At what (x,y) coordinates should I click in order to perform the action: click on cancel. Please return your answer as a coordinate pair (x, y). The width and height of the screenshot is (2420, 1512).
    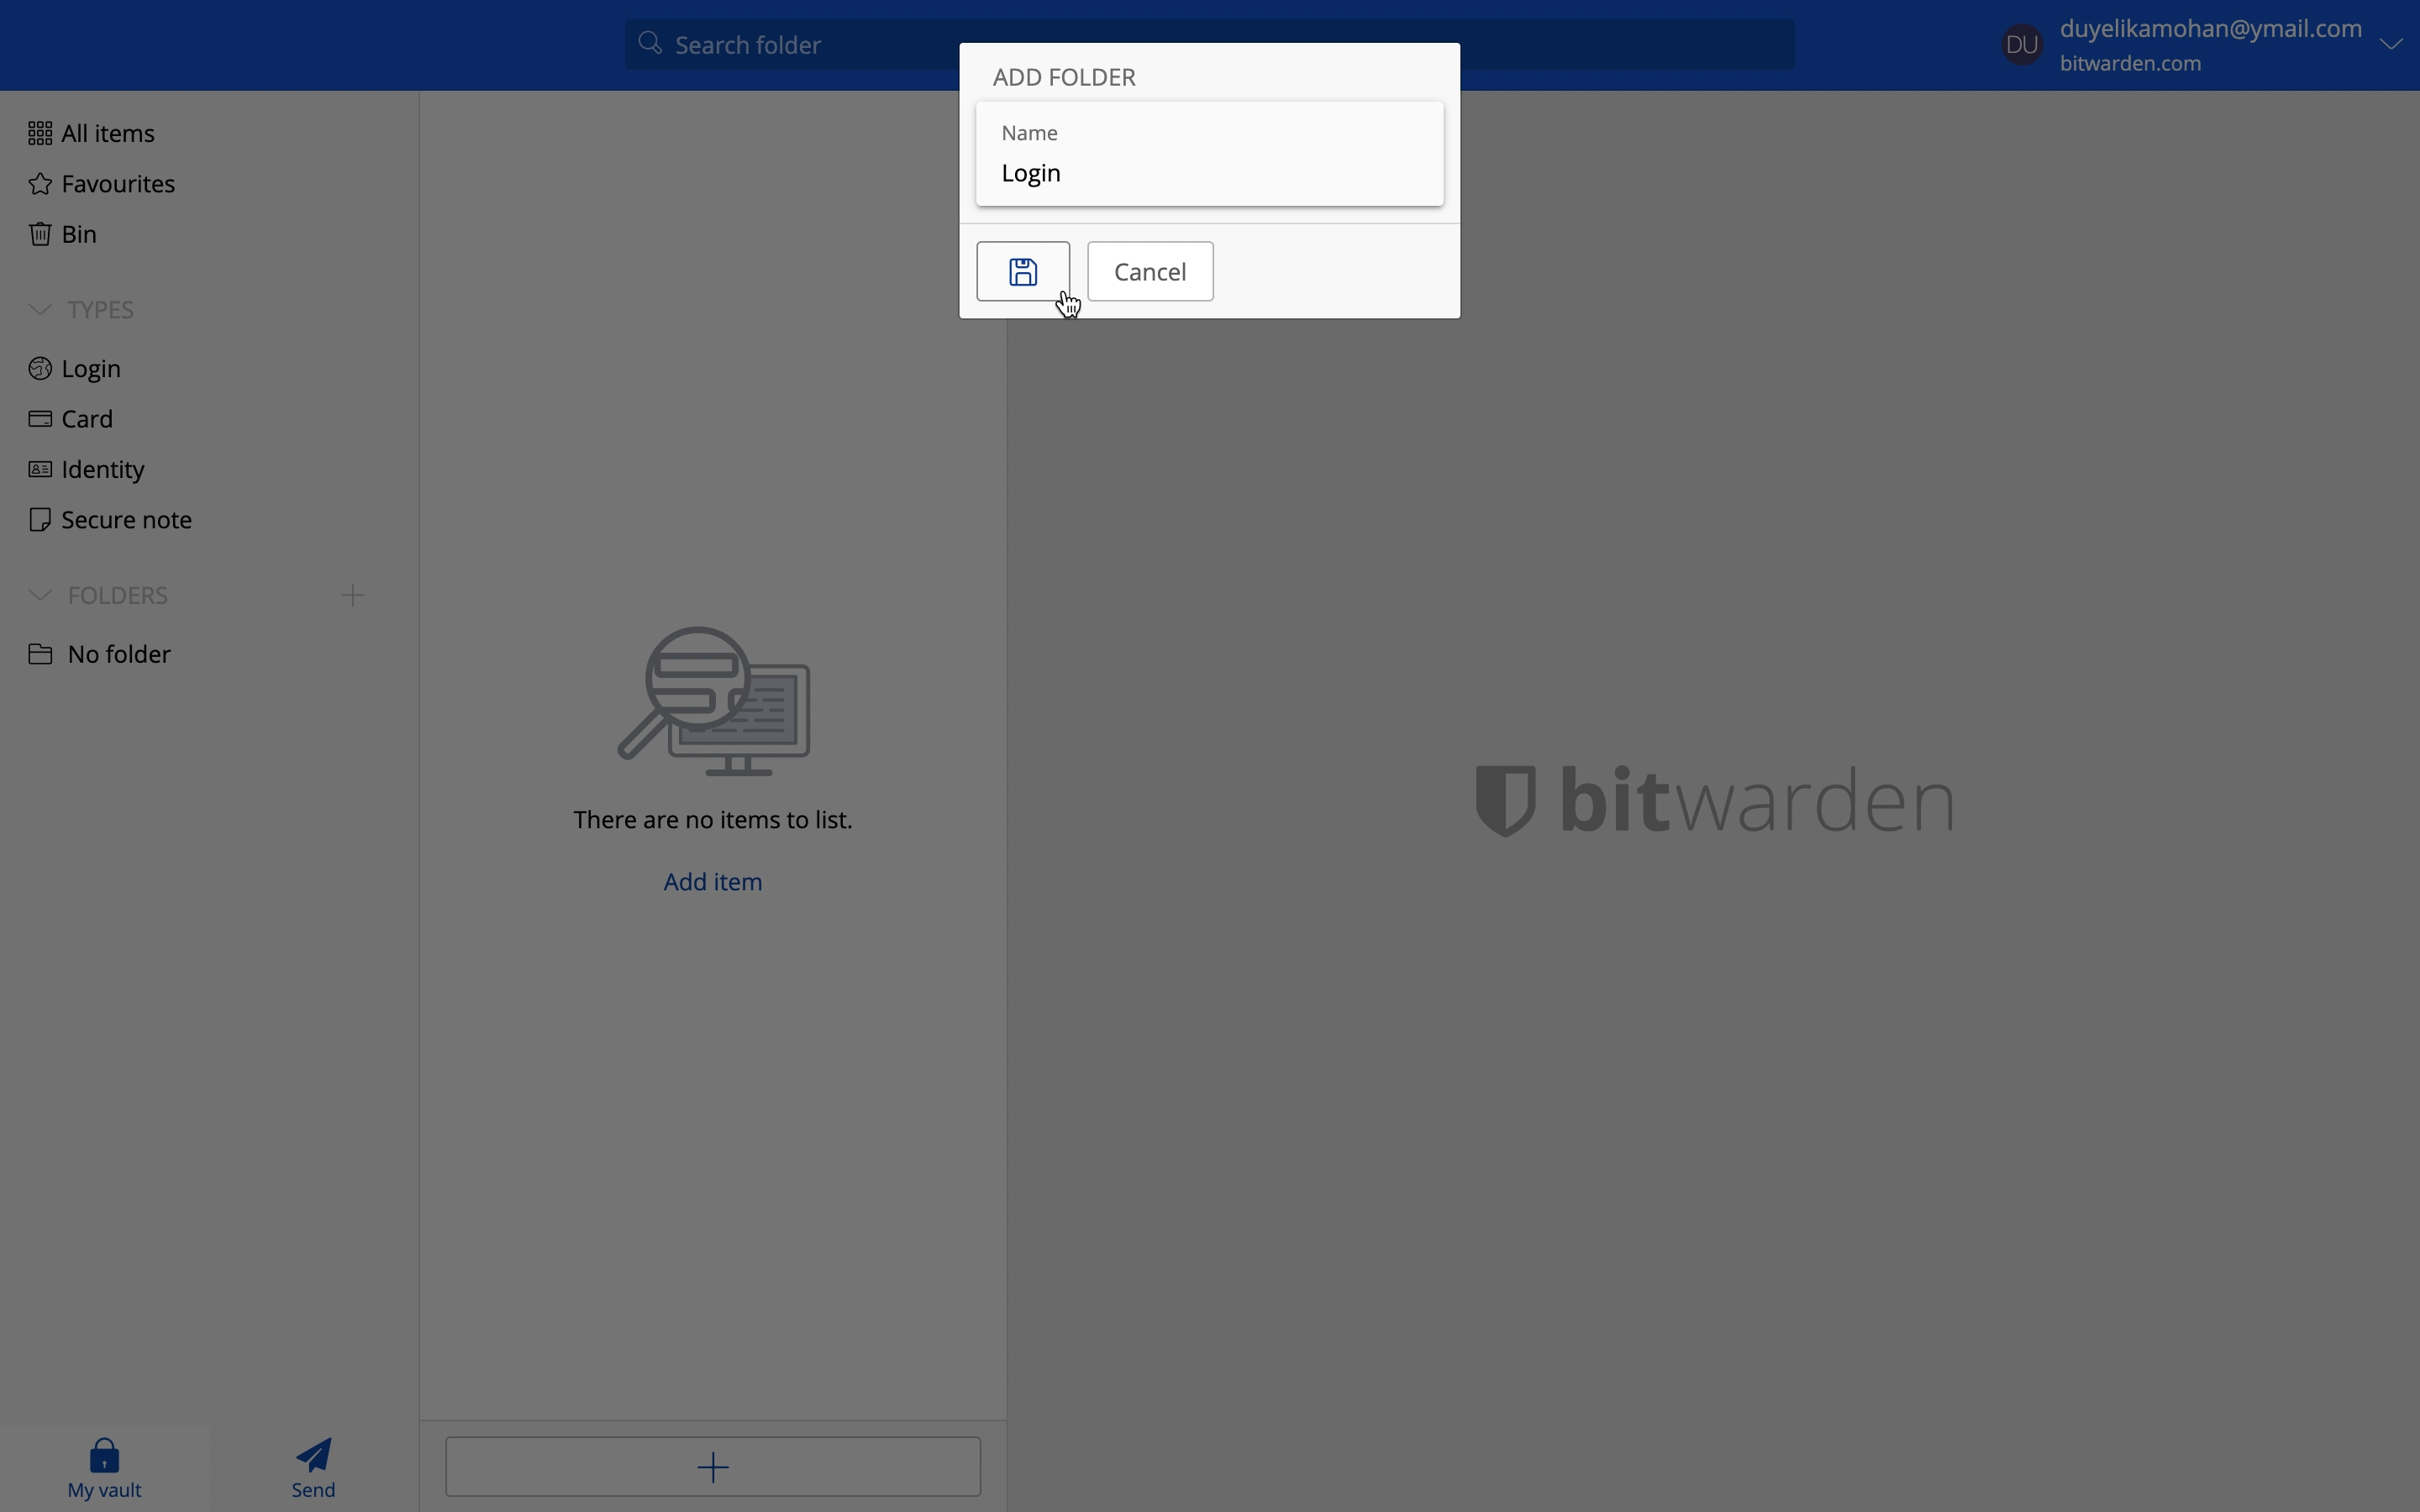
    Looking at the image, I should click on (1151, 269).